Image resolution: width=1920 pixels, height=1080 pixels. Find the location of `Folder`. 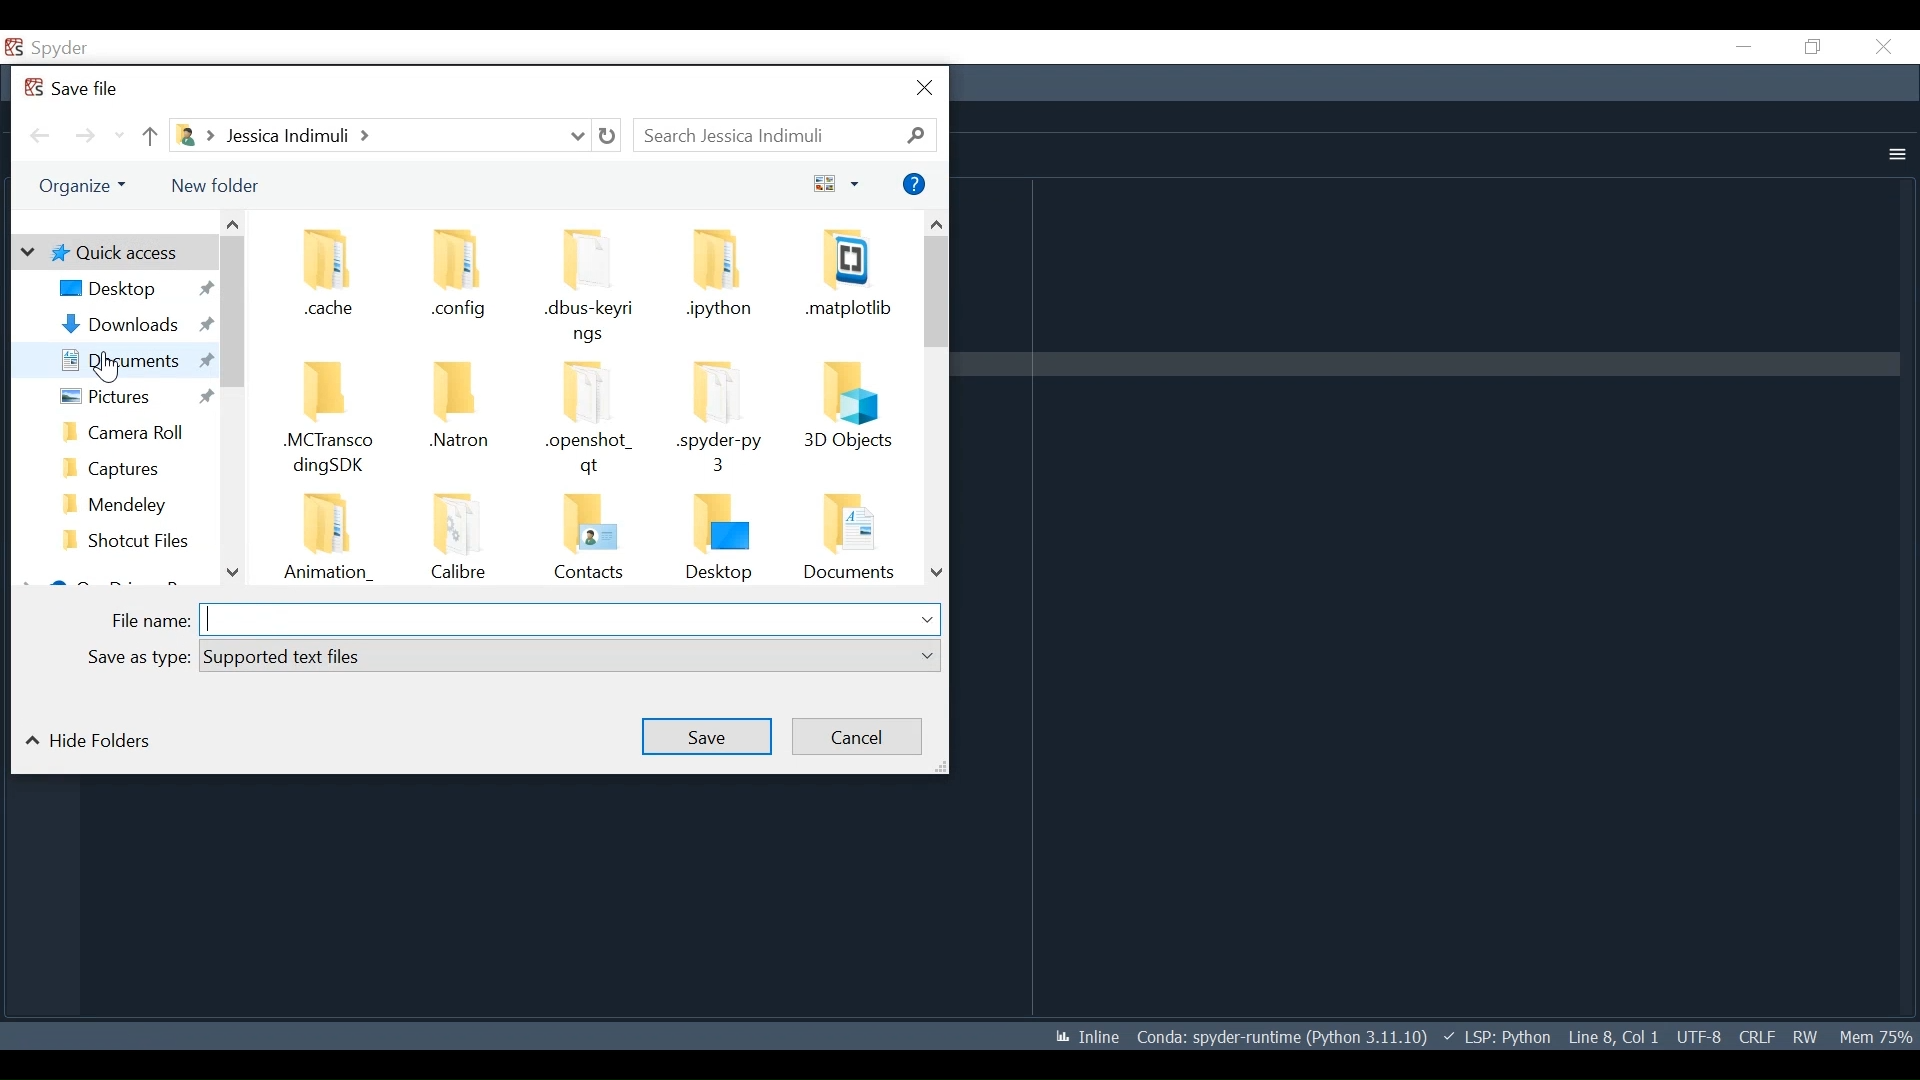

Folder is located at coordinates (127, 430).